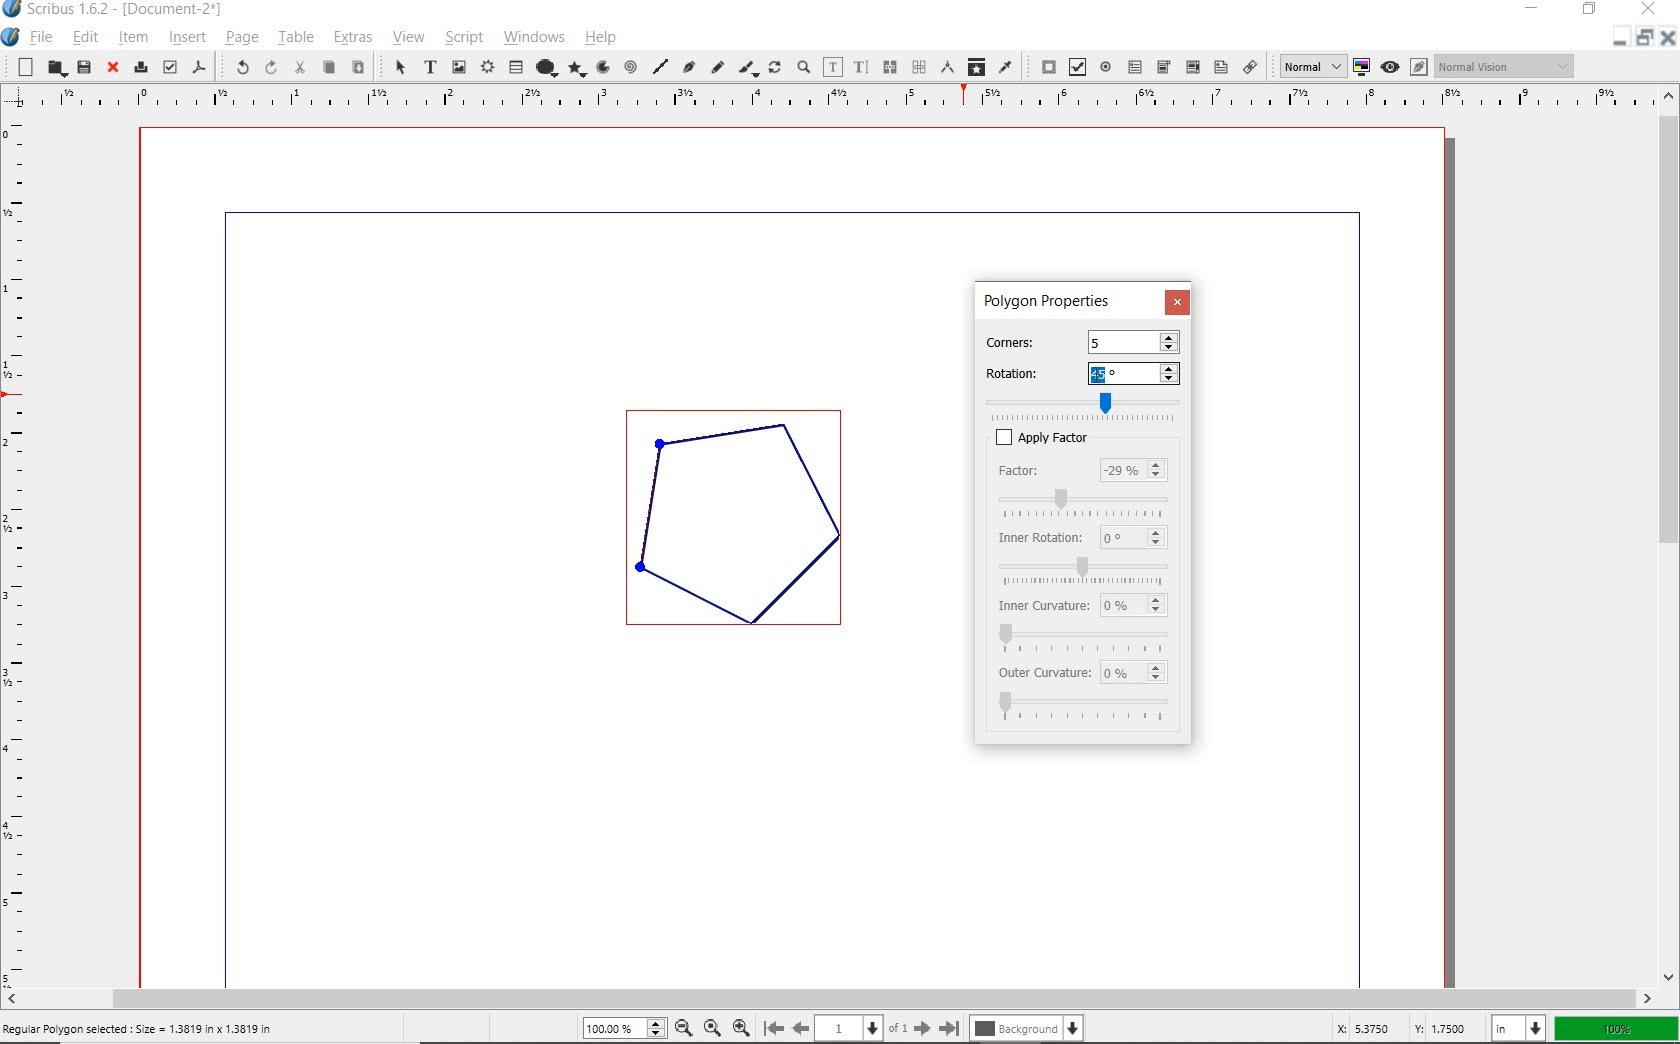 This screenshot has height=1044, width=1680. What do you see at coordinates (1615, 38) in the screenshot?
I see `minimise` at bounding box center [1615, 38].